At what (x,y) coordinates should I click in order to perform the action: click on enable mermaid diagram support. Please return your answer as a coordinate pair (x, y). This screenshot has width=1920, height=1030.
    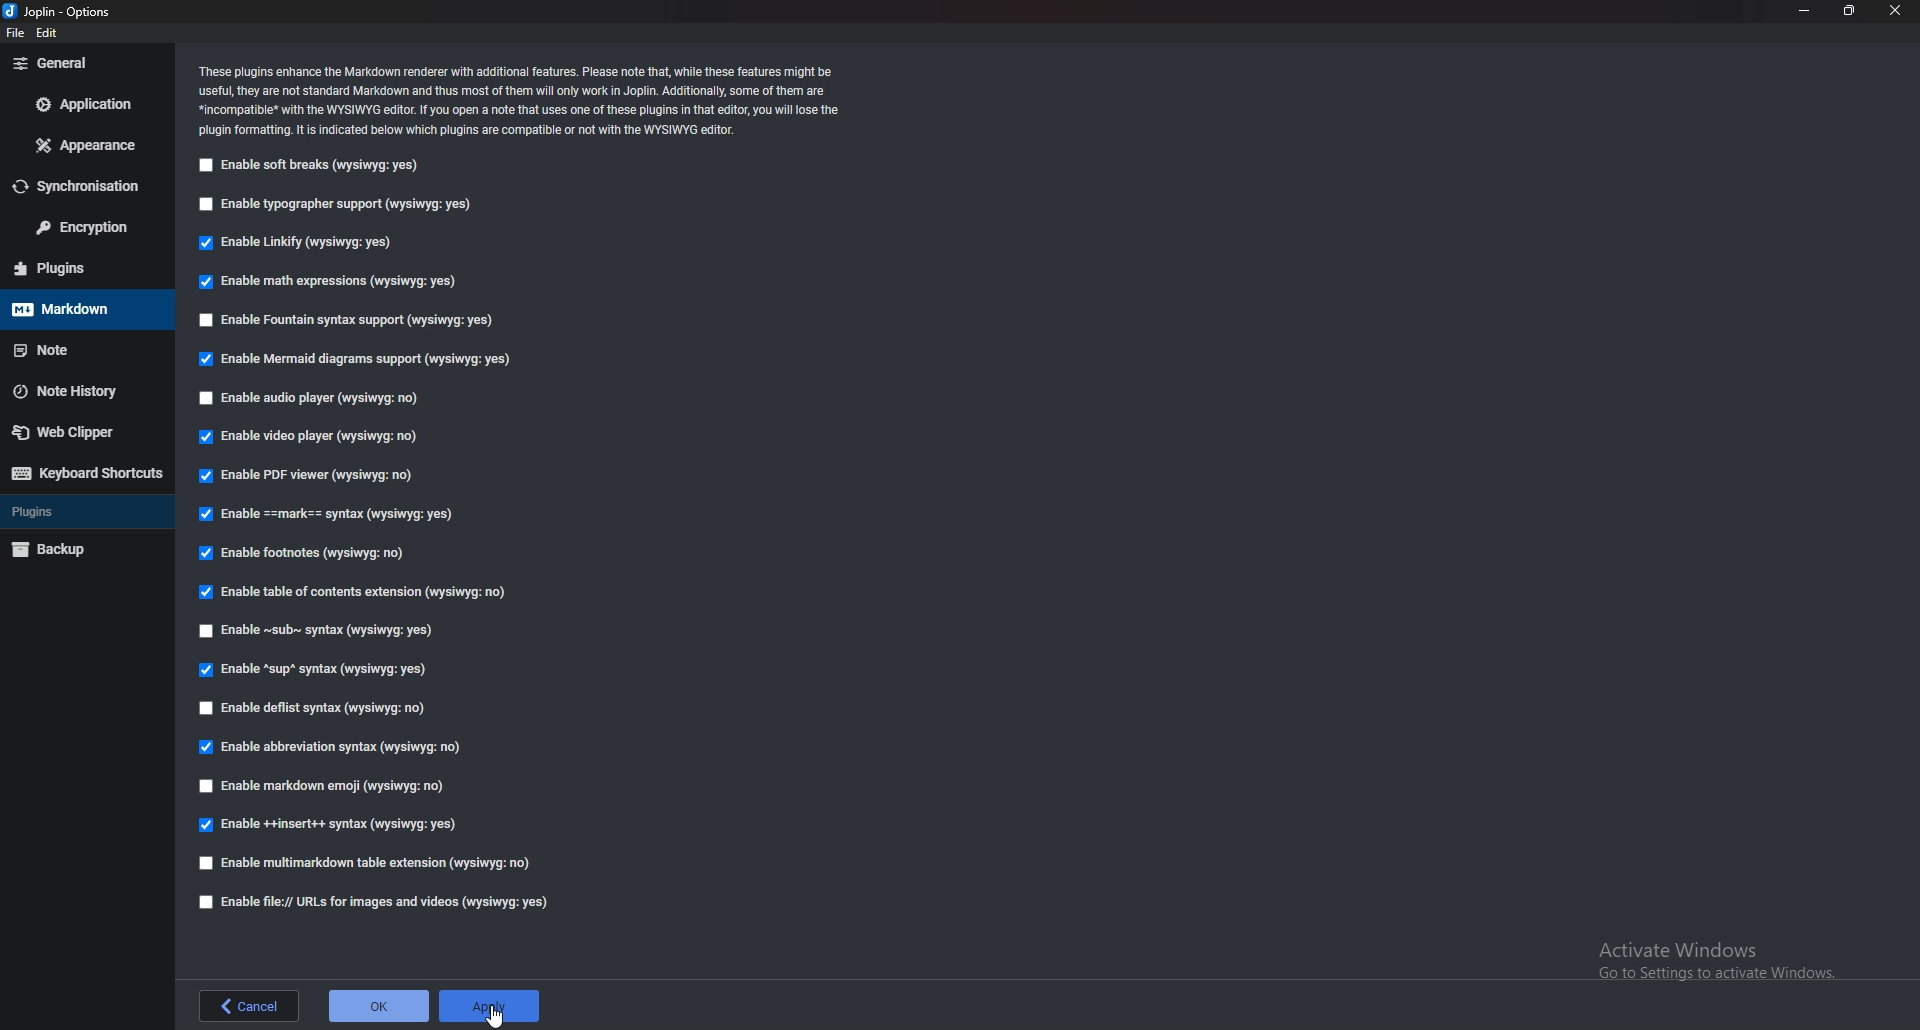
    Looking at the image, I should click on (356, 357).